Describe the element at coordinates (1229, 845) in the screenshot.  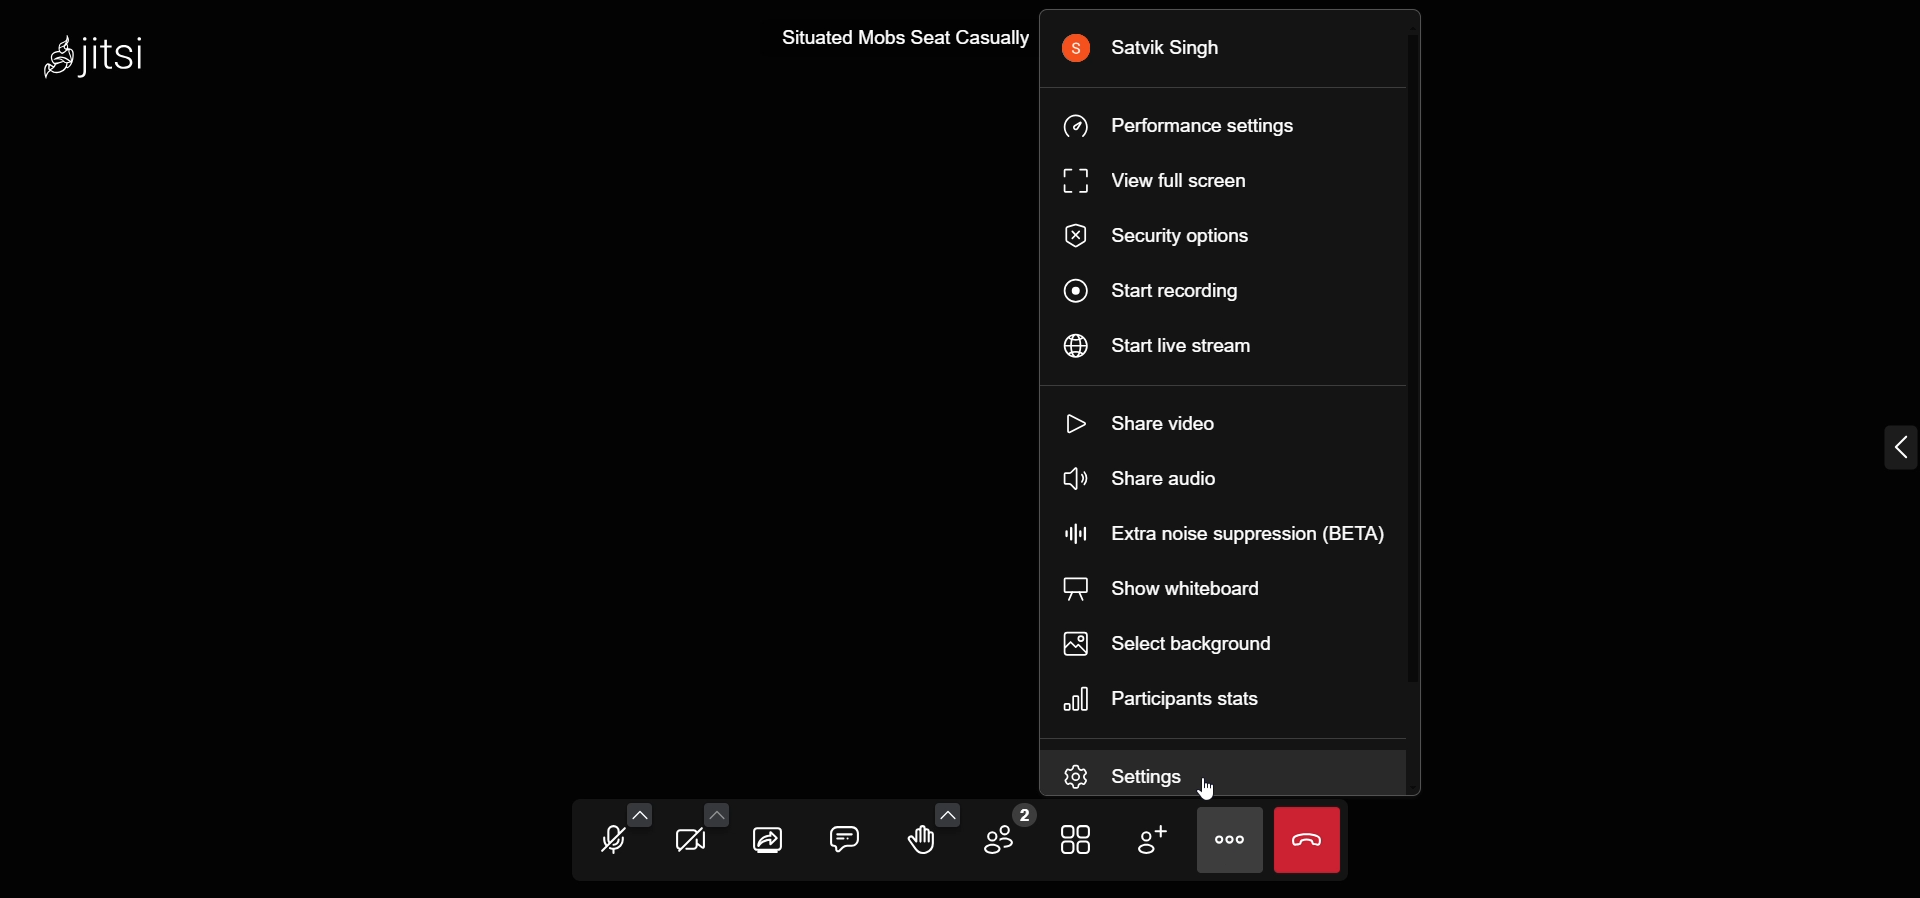
I see `more` at that location.